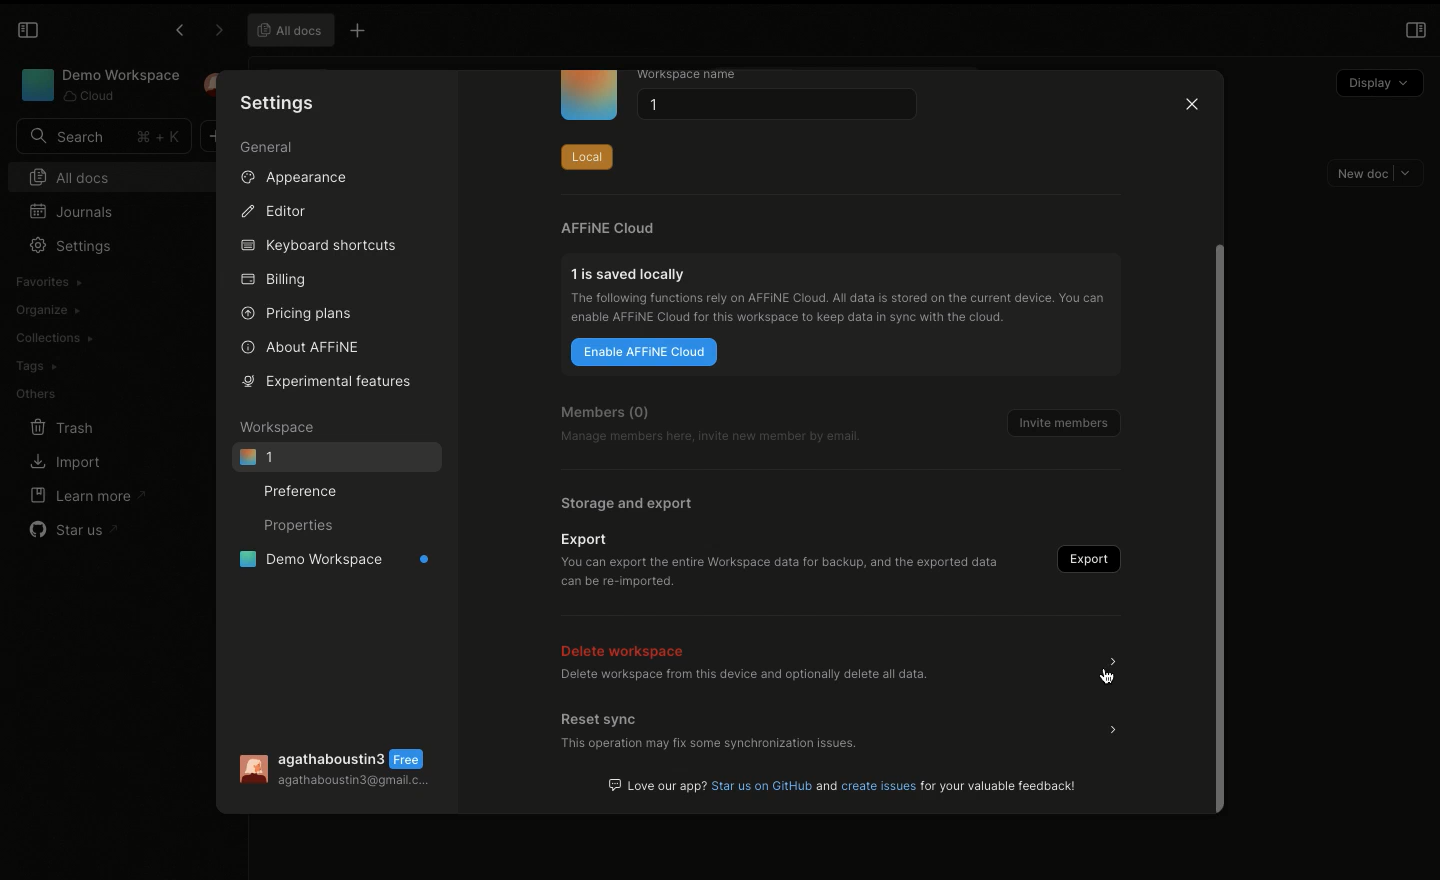 The image size is (1440, 880). I want to click on Others, so click(35, 392).